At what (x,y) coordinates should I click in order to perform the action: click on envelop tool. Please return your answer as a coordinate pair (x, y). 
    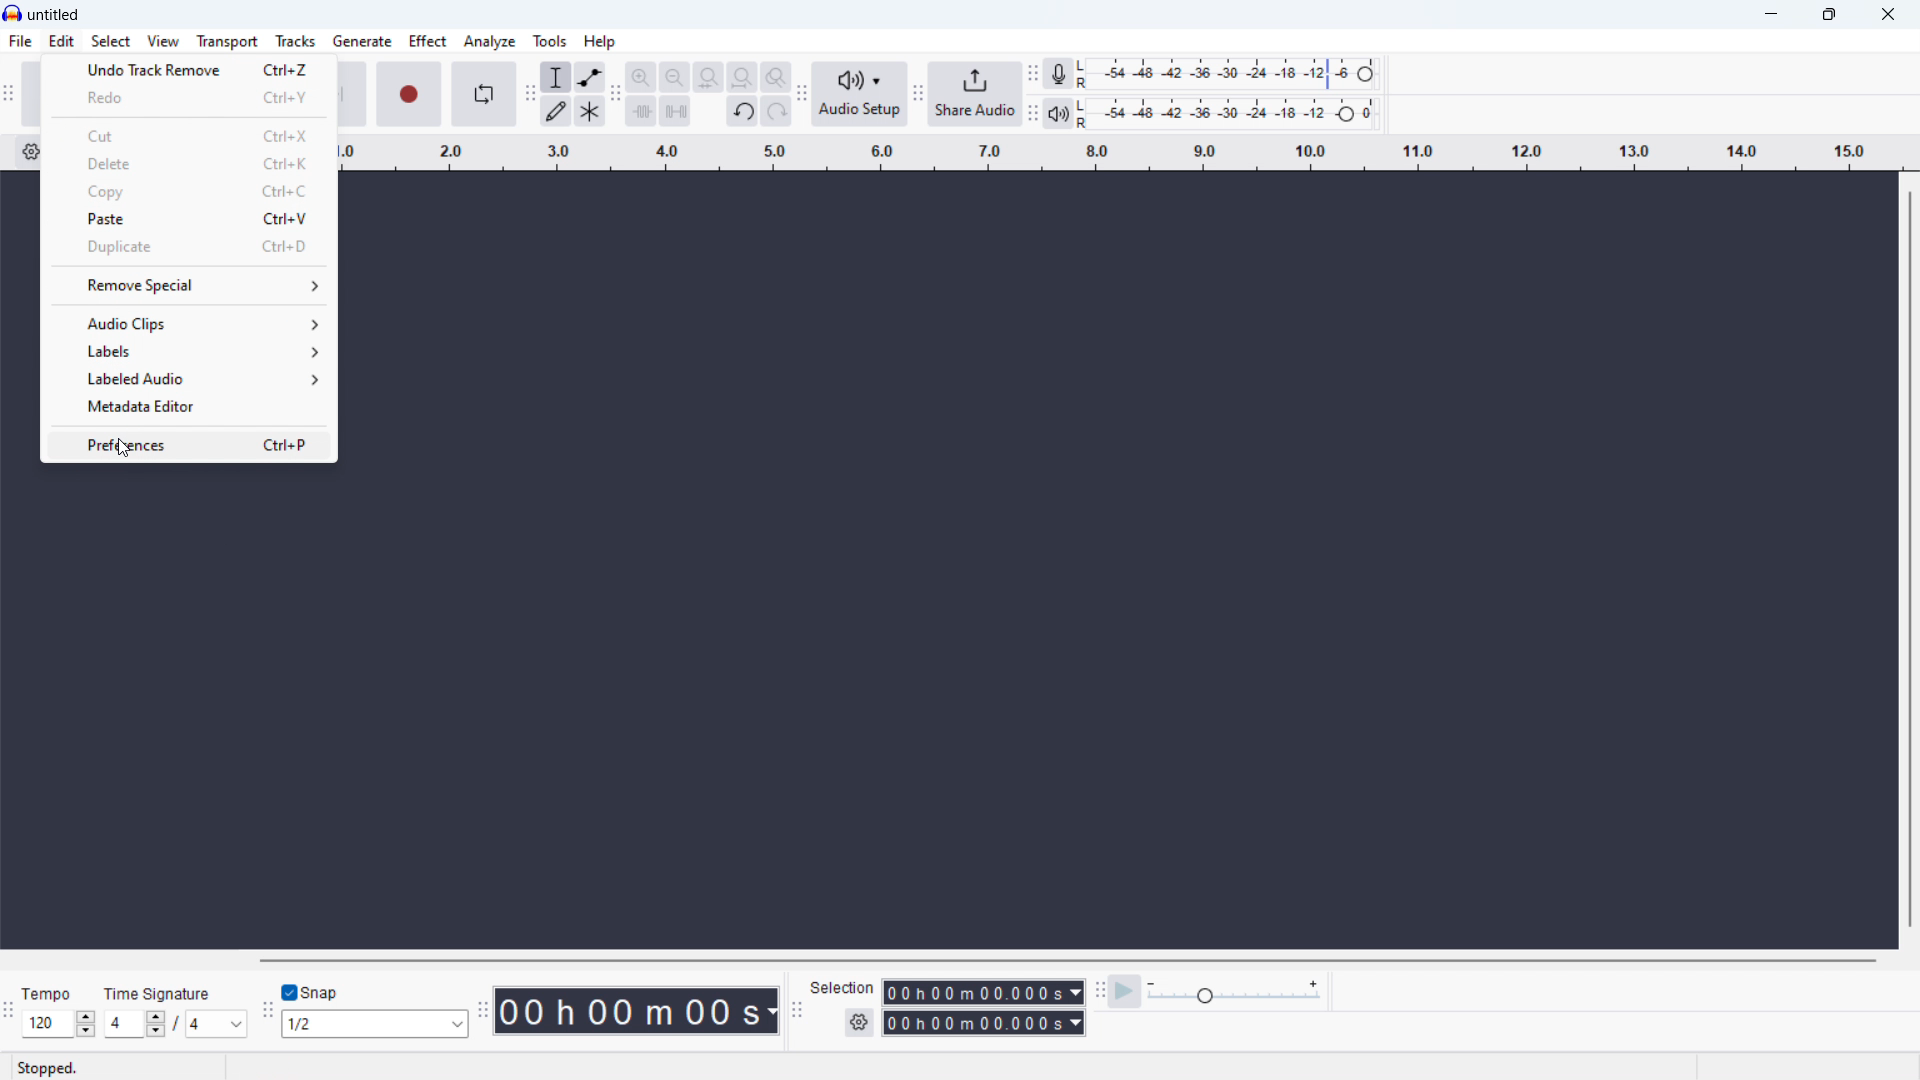
    Looking at the image, I should click on (590, 77).